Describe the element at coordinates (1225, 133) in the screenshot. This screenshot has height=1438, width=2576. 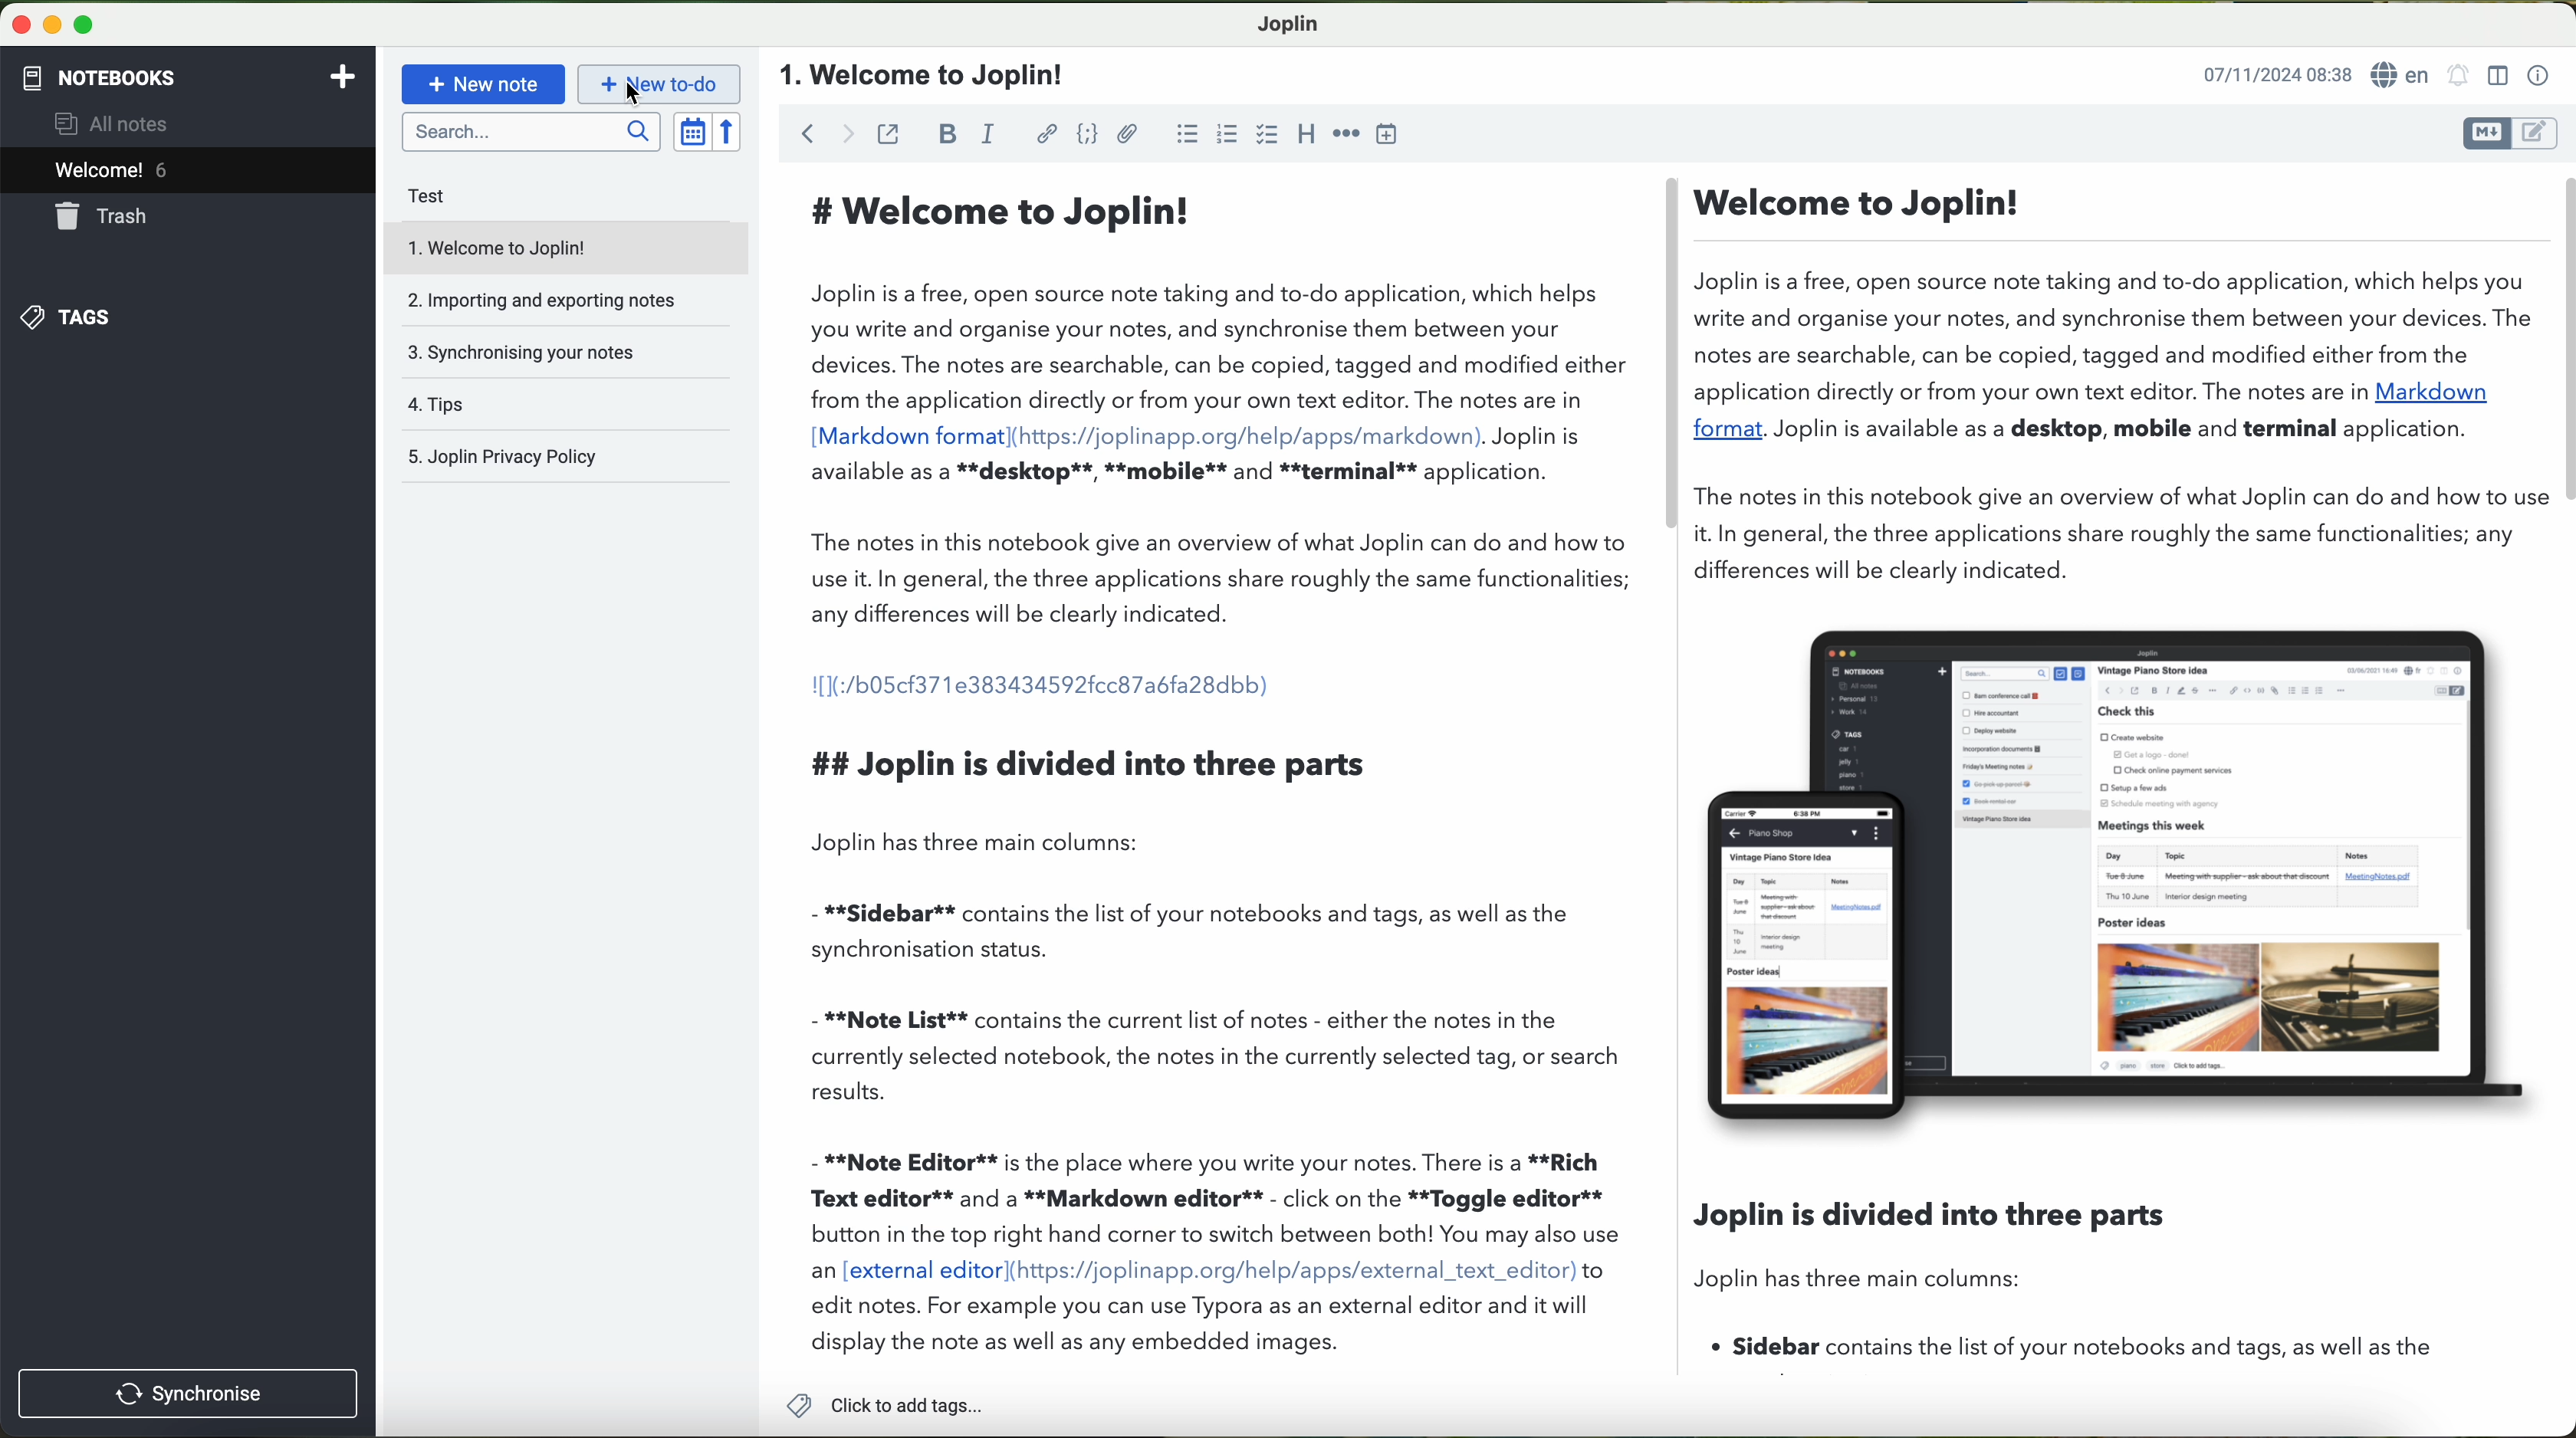
I see `numbered list` at that location.